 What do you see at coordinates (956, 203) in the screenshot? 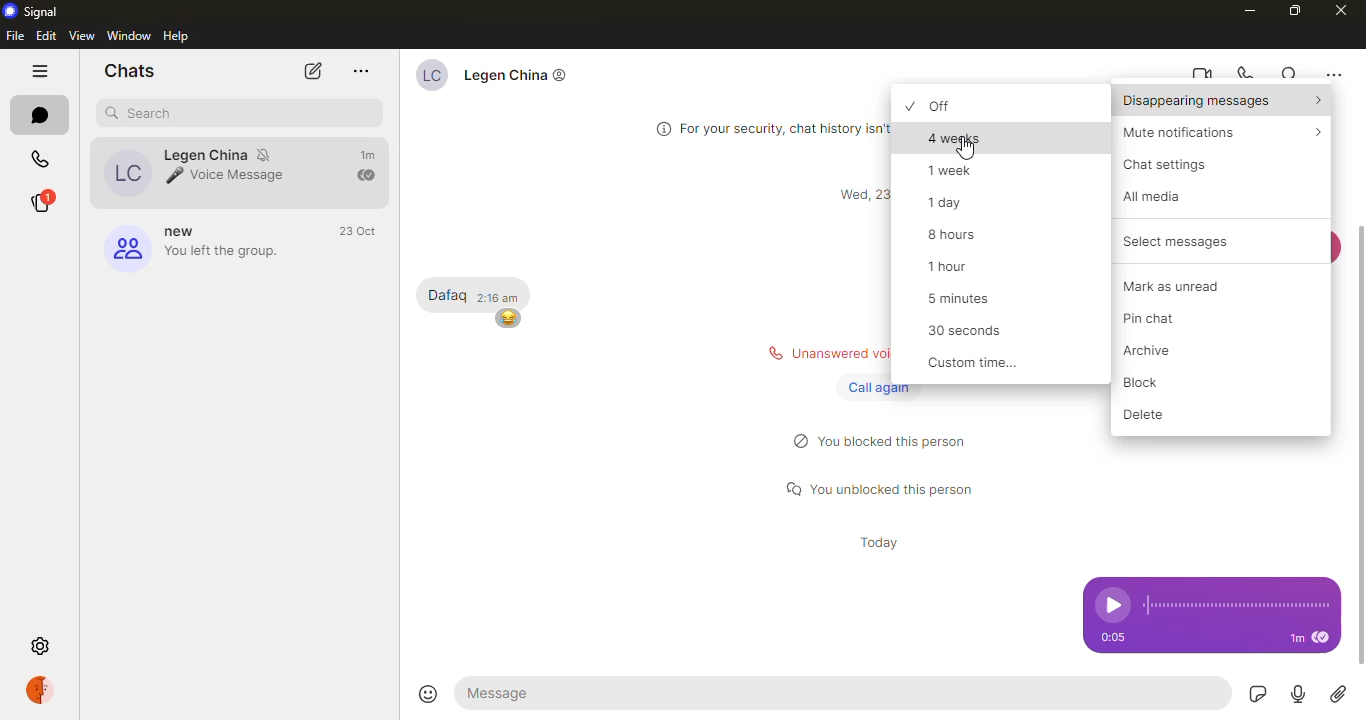
I see `1 day` at bounding box center [956, 203].